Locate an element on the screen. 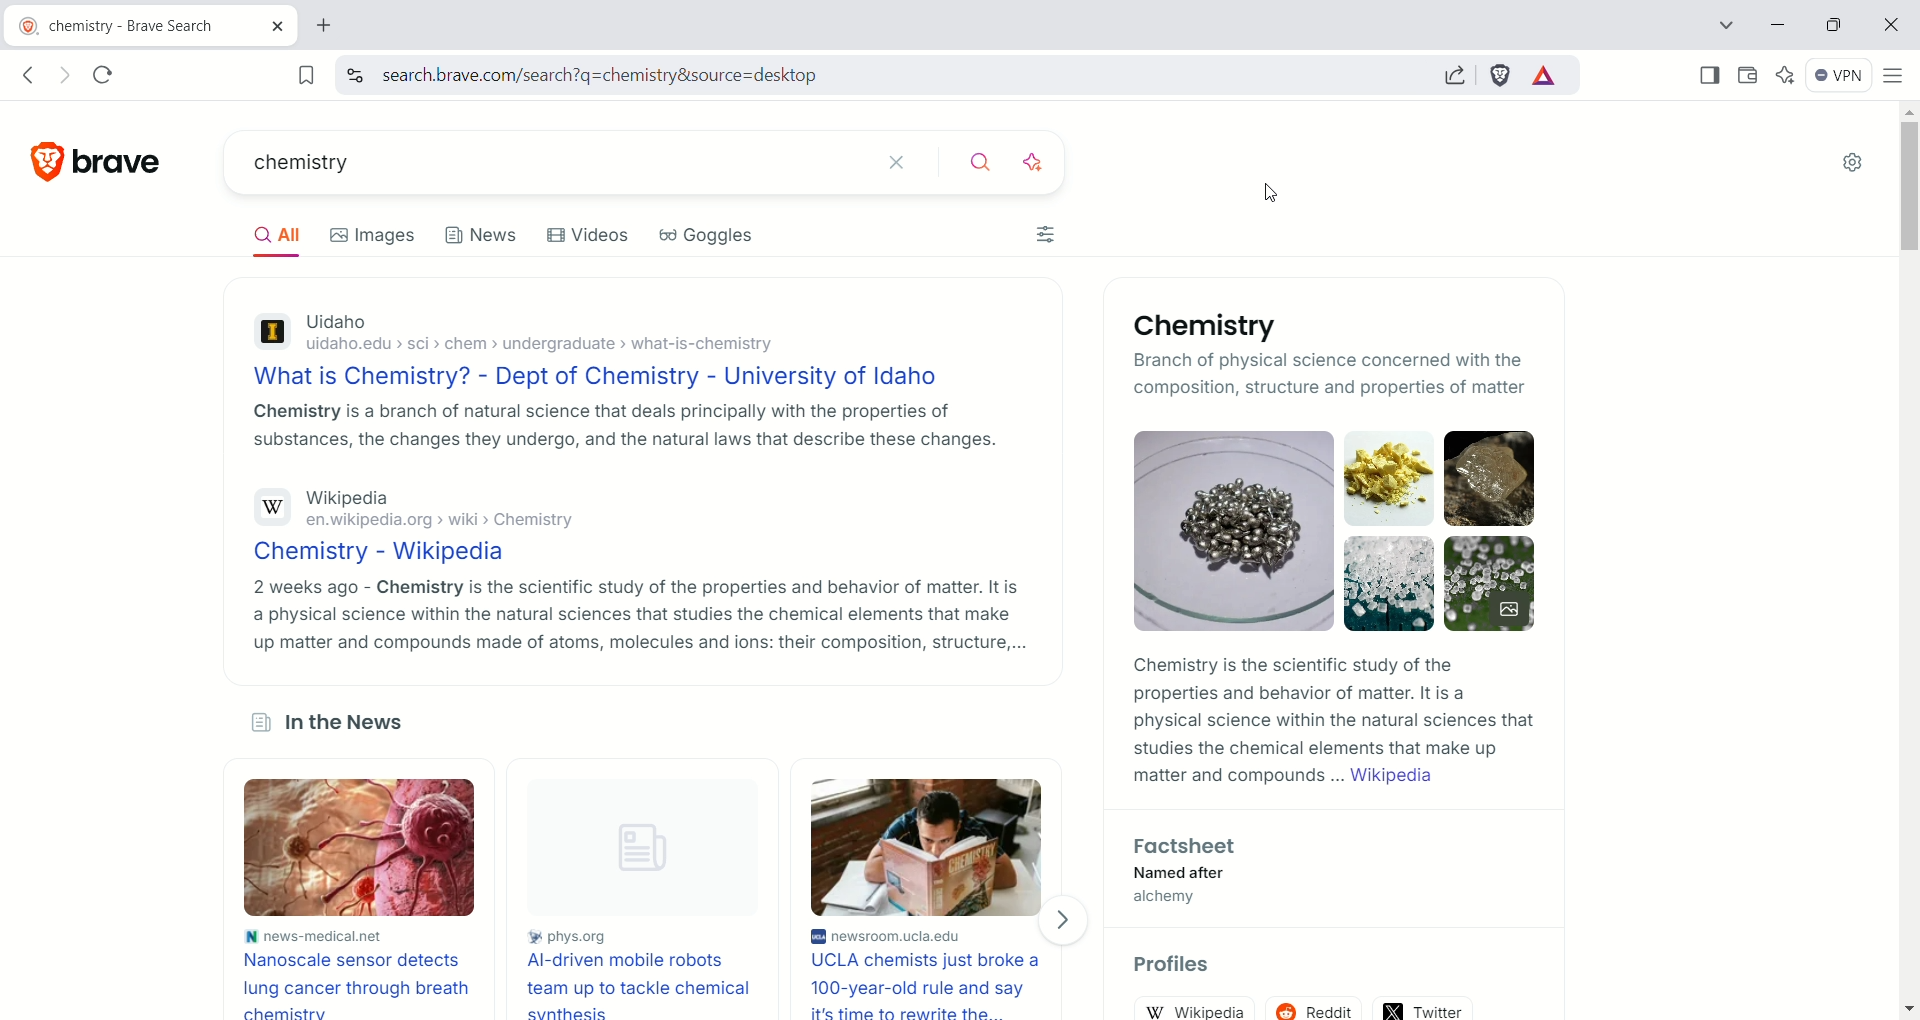 The height and width of the screenshot is (1020, 1920). Brave logo is located at coordinates (99, 161).